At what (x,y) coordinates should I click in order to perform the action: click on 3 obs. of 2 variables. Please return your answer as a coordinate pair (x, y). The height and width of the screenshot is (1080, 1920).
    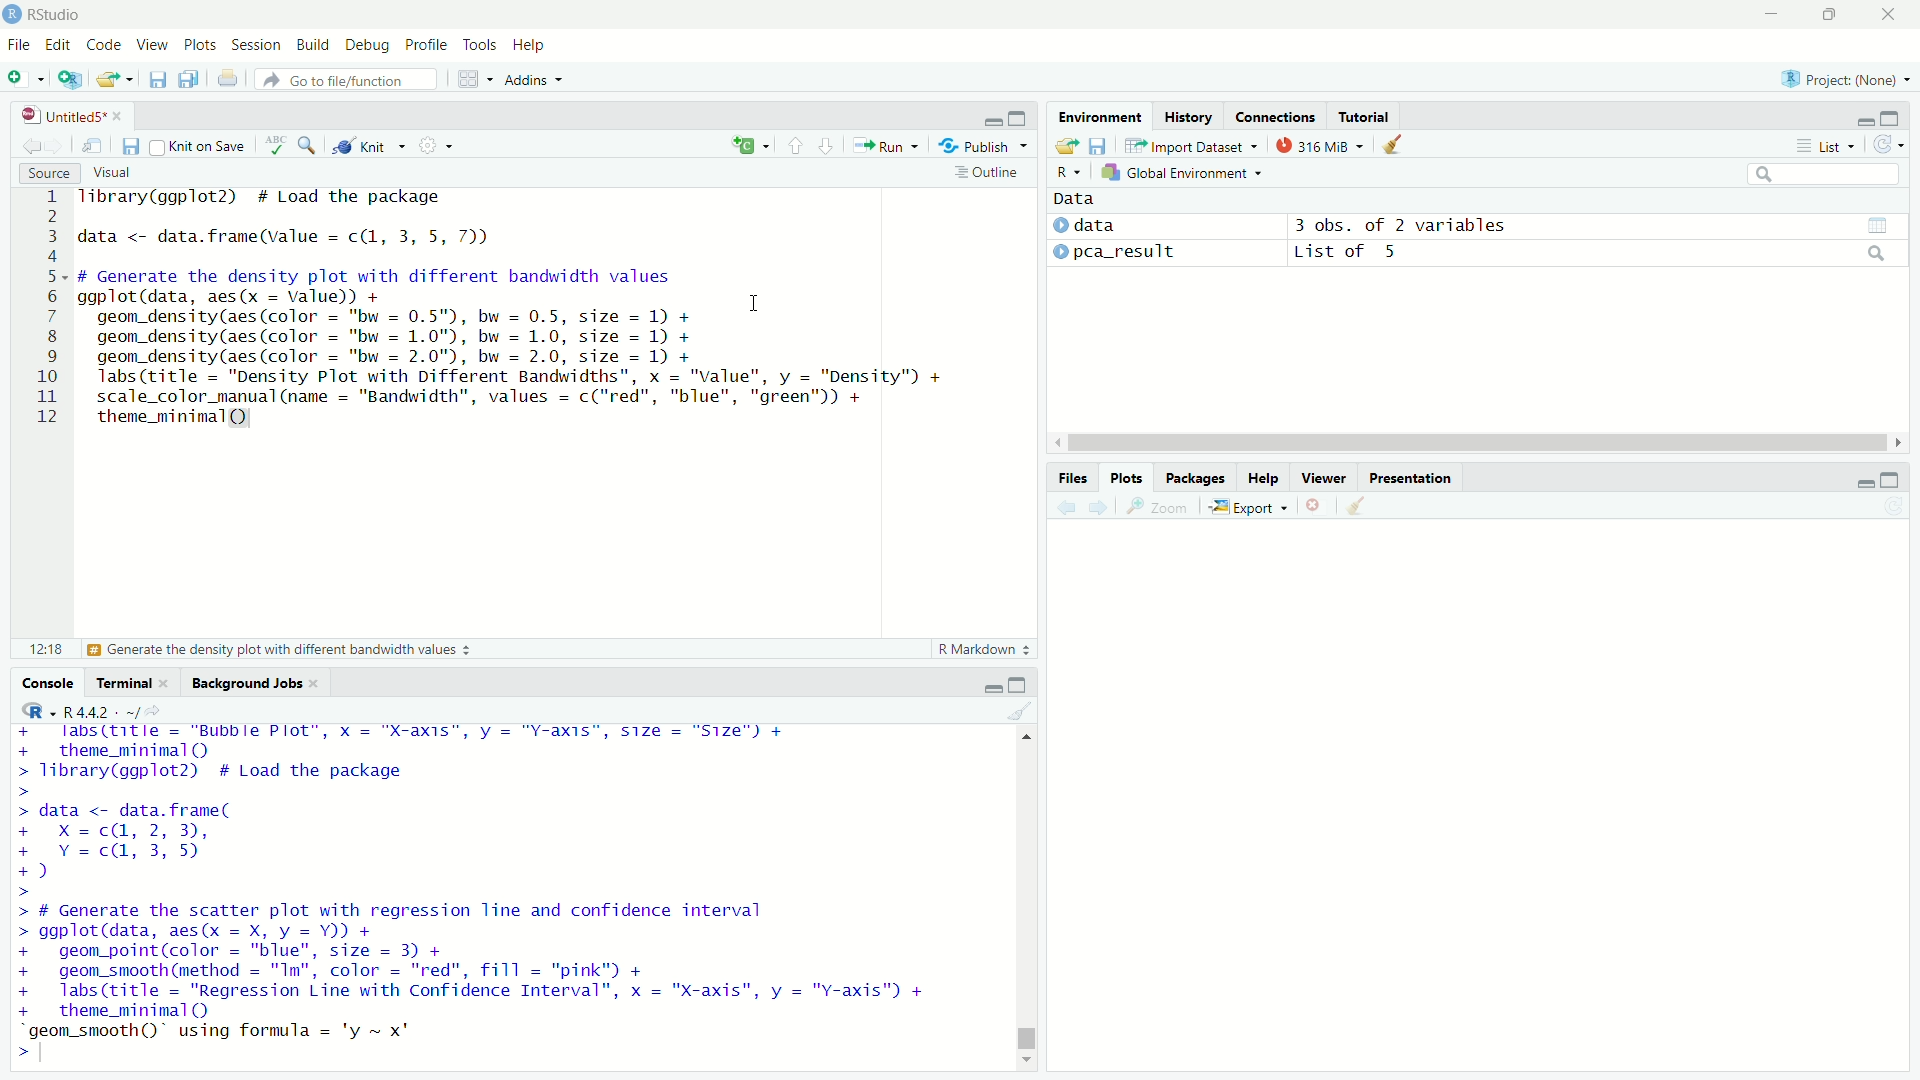
    Looking at the image, I should click on (1401, 225).